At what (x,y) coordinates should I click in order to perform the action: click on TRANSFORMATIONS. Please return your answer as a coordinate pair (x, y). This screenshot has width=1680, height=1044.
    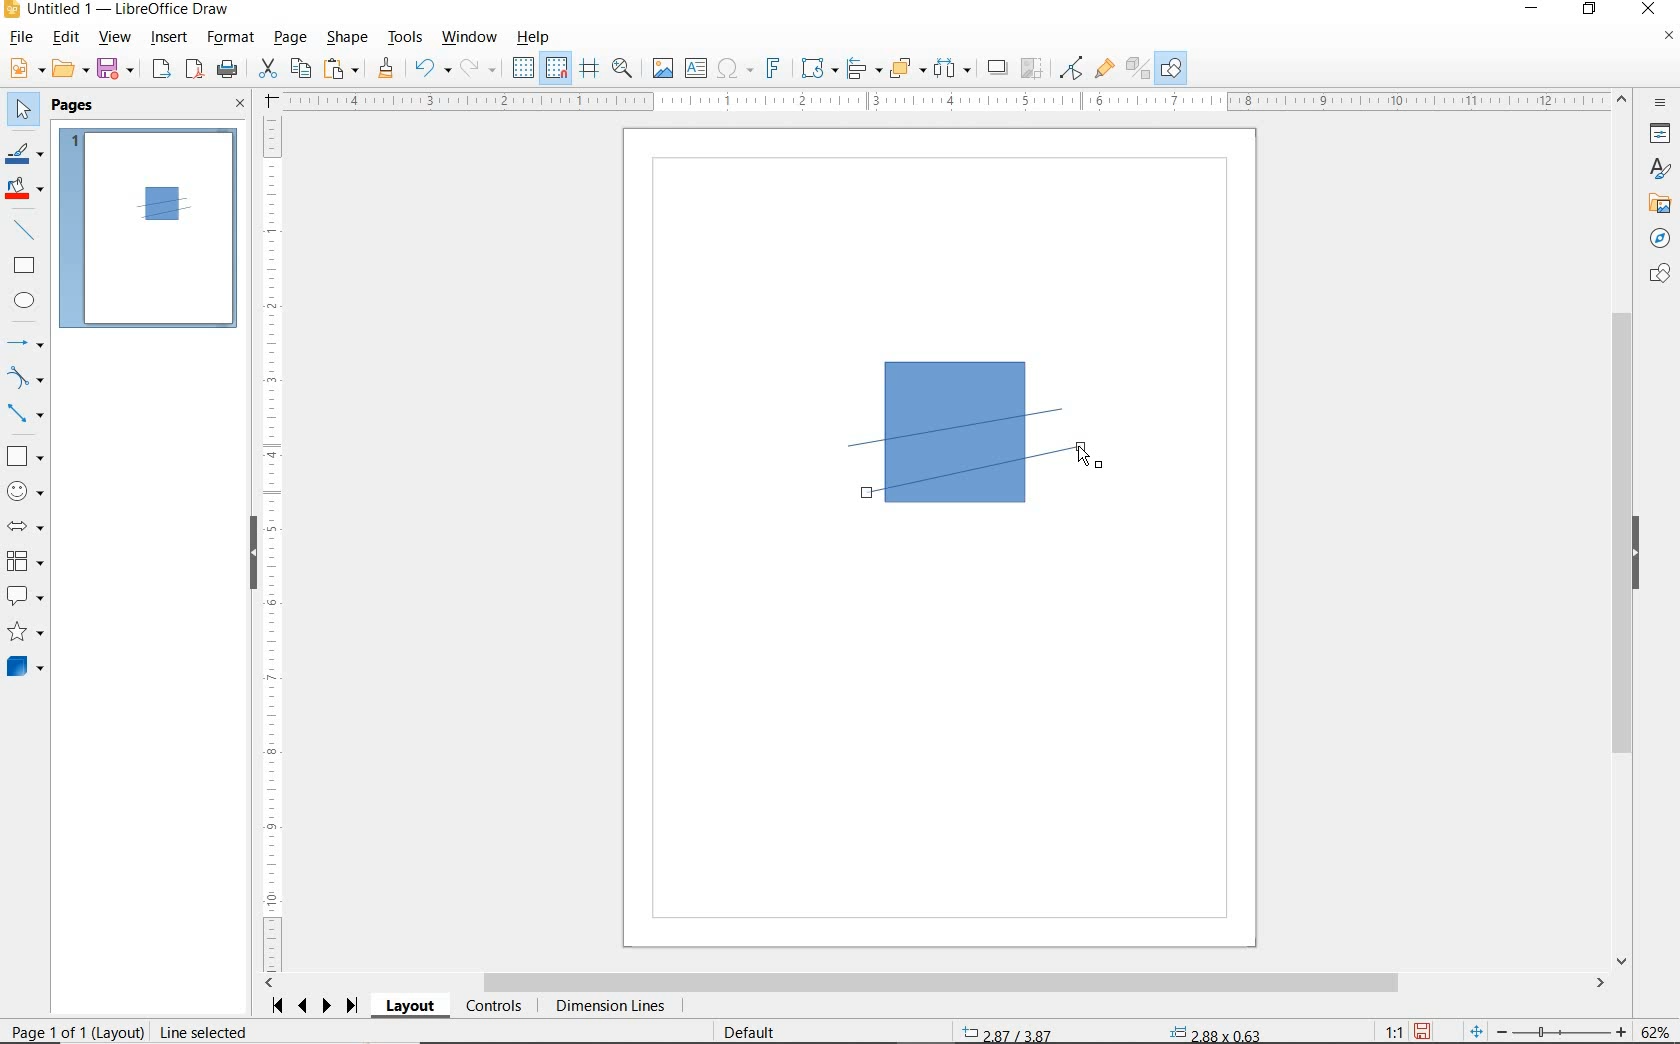
    Looking at the image, I should click on (817, 68).